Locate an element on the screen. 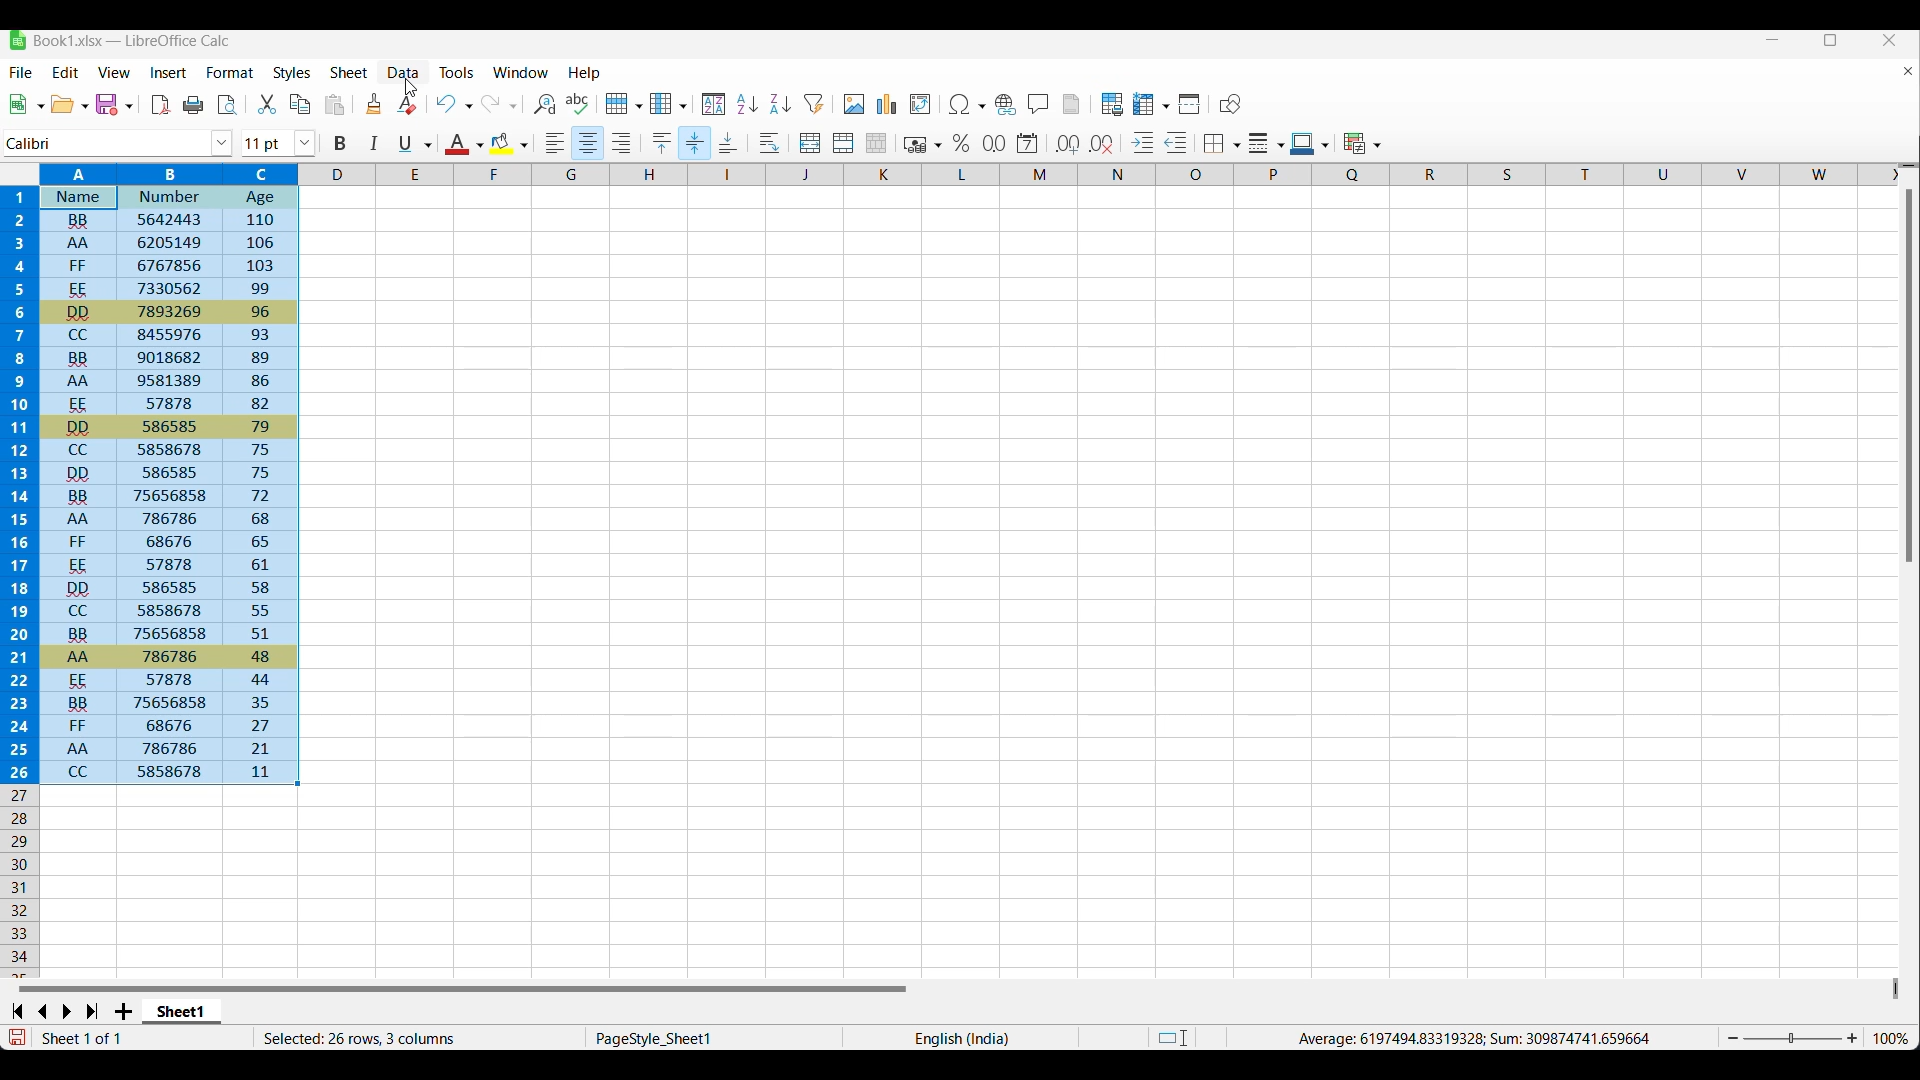 The height and width of the screenshot is (1080, 1920). Wrap text is located at coordinates (770, 143).